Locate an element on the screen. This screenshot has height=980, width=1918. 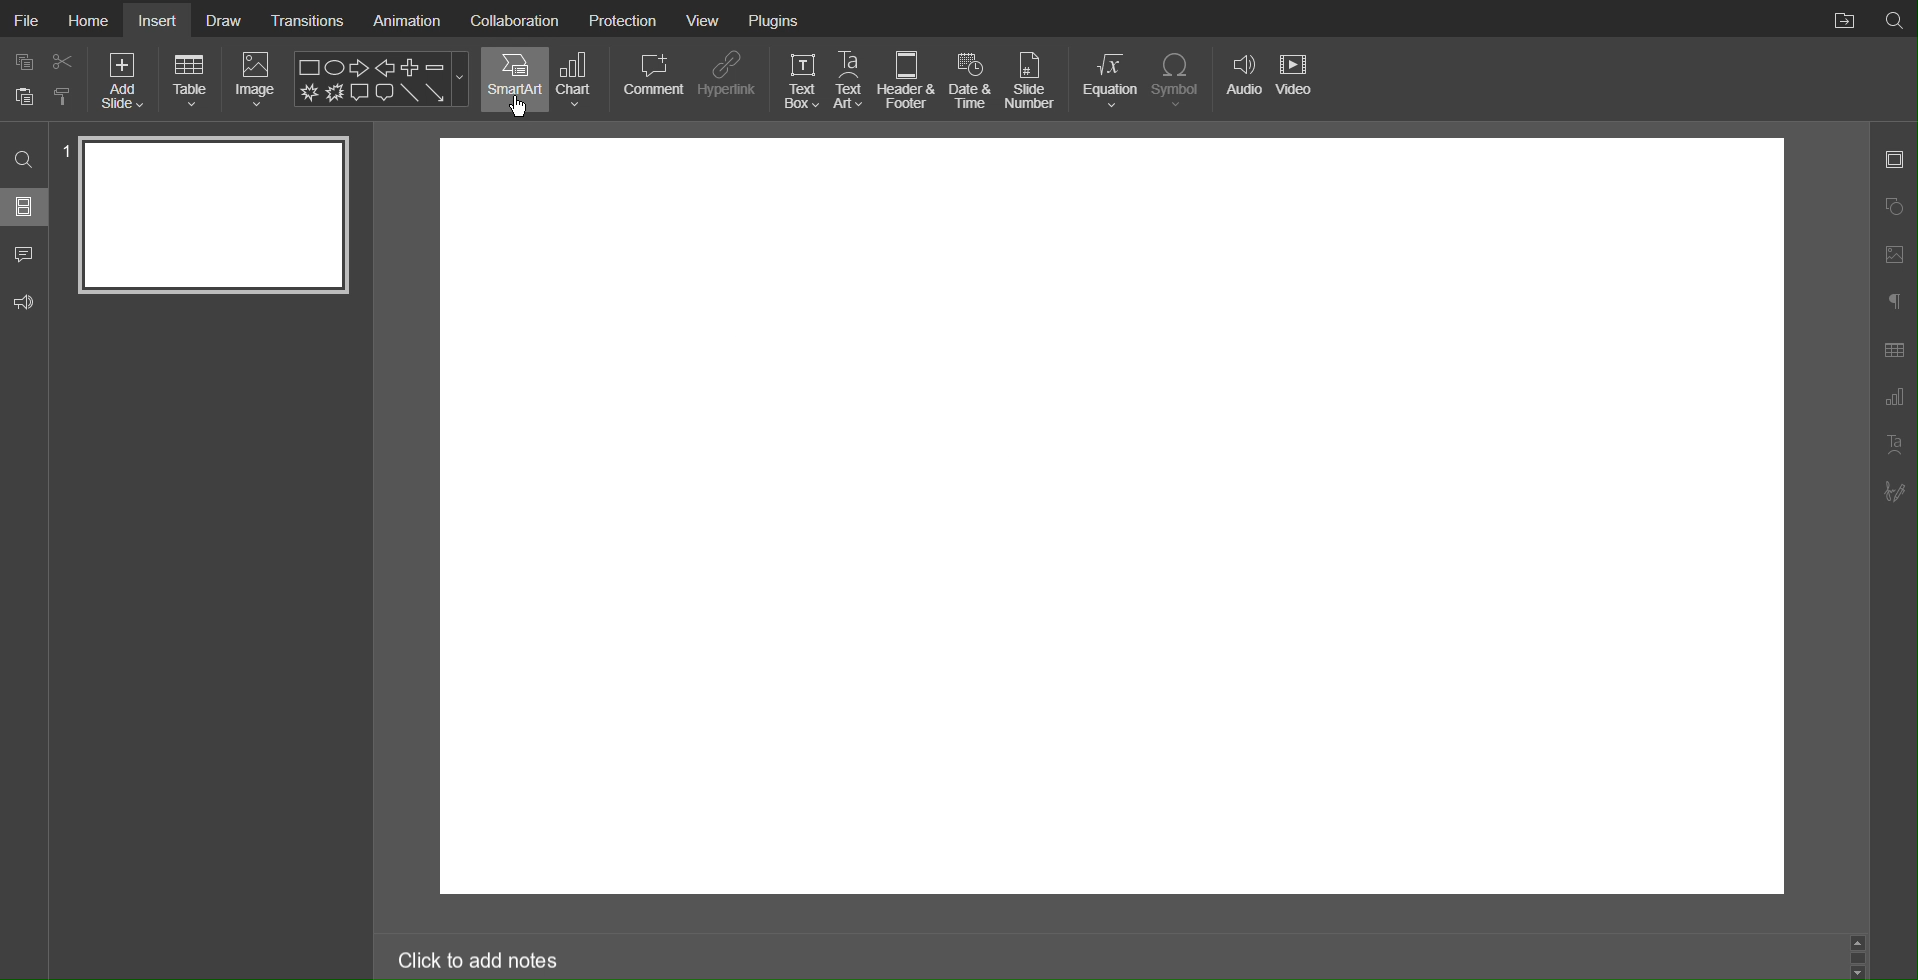
Add Slide is located at coordinates (125, 81).